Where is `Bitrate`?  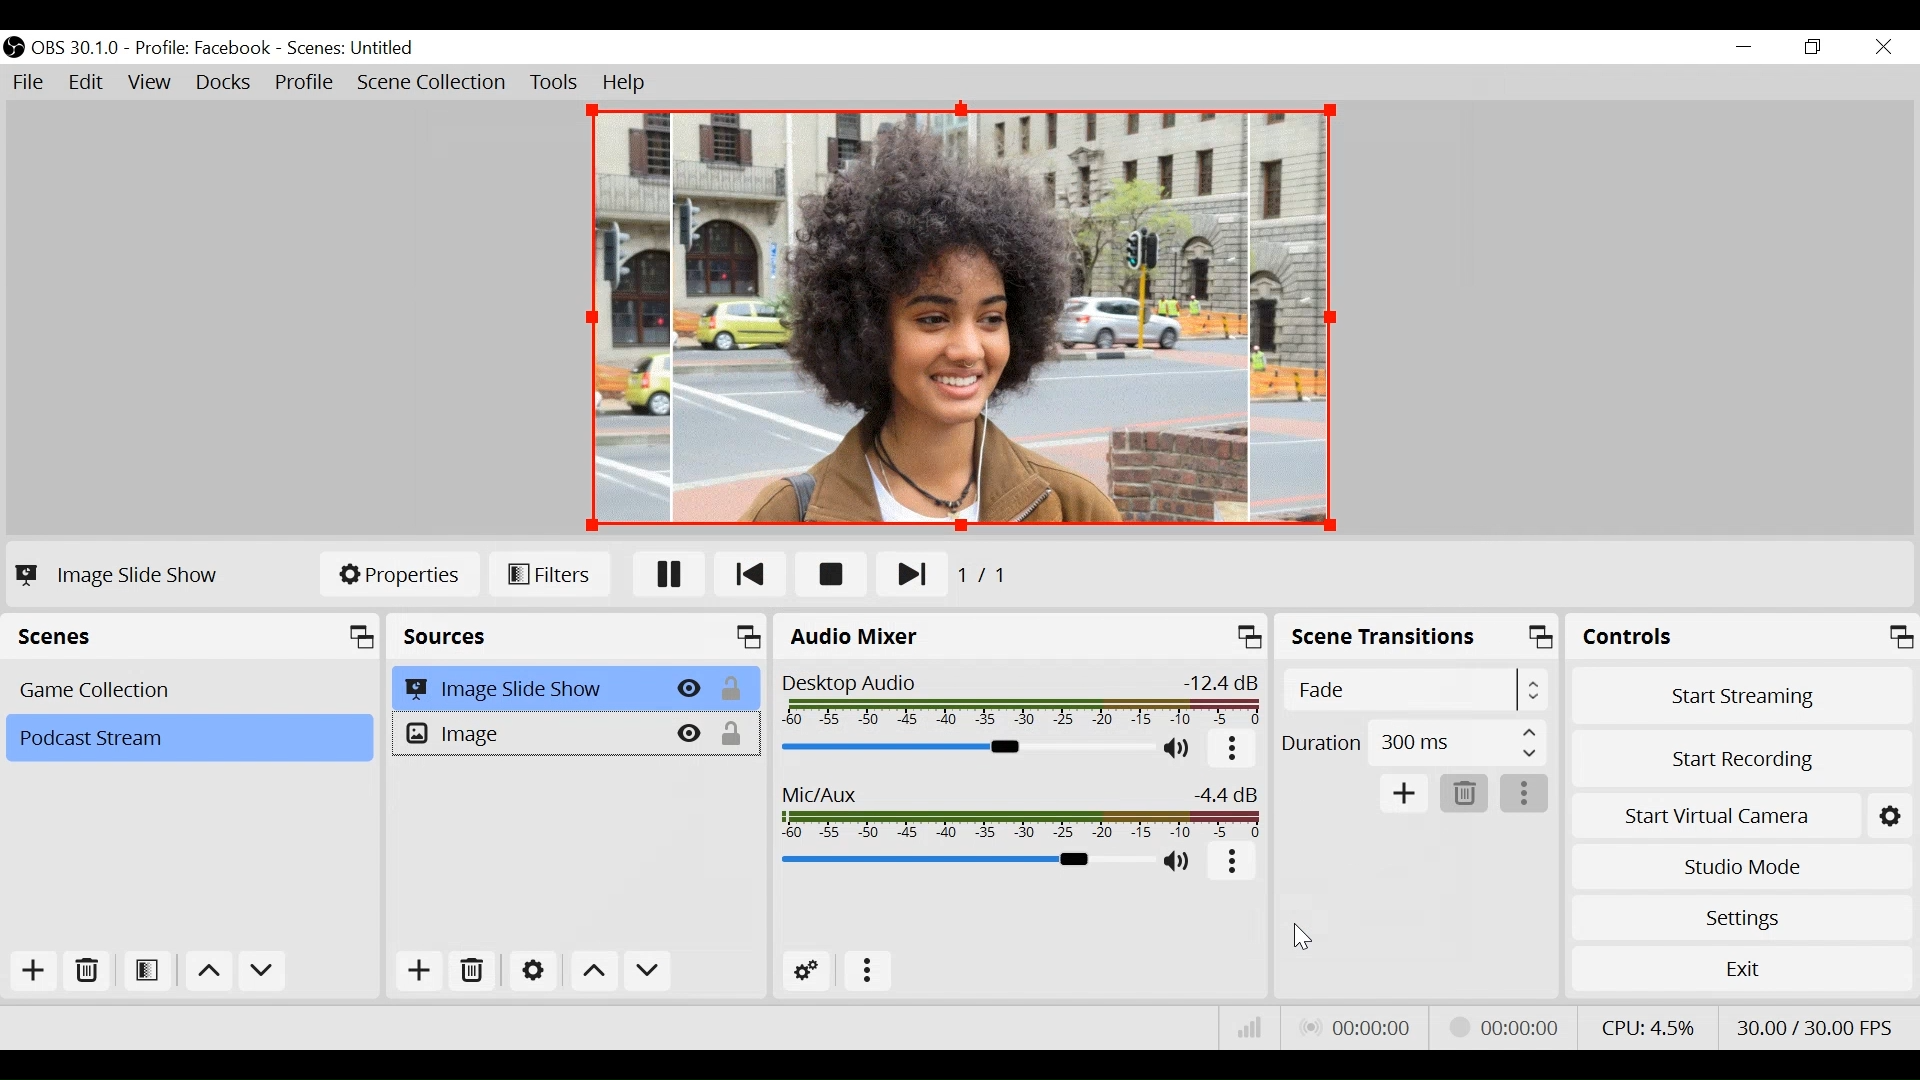
Bitrate is located at coordinates (1250, 1028).